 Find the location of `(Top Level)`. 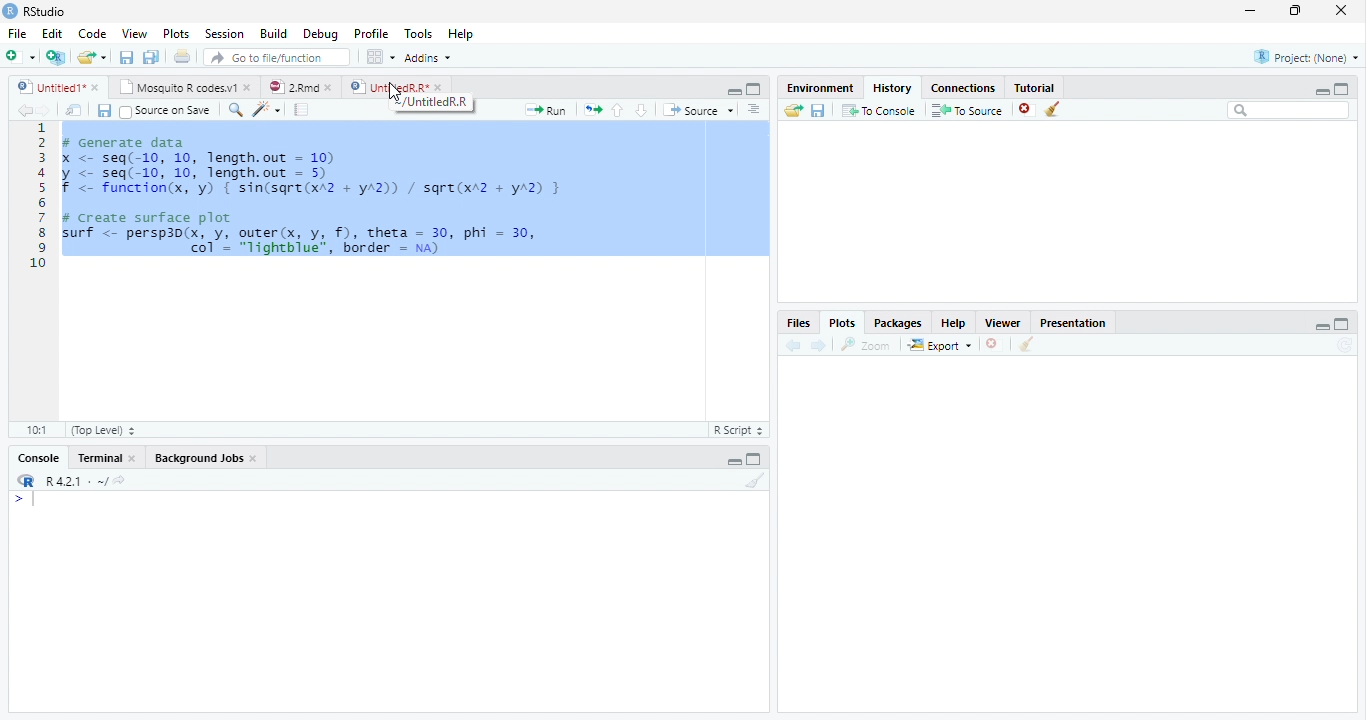

(Top Level) is located at coordinates (105, 430).